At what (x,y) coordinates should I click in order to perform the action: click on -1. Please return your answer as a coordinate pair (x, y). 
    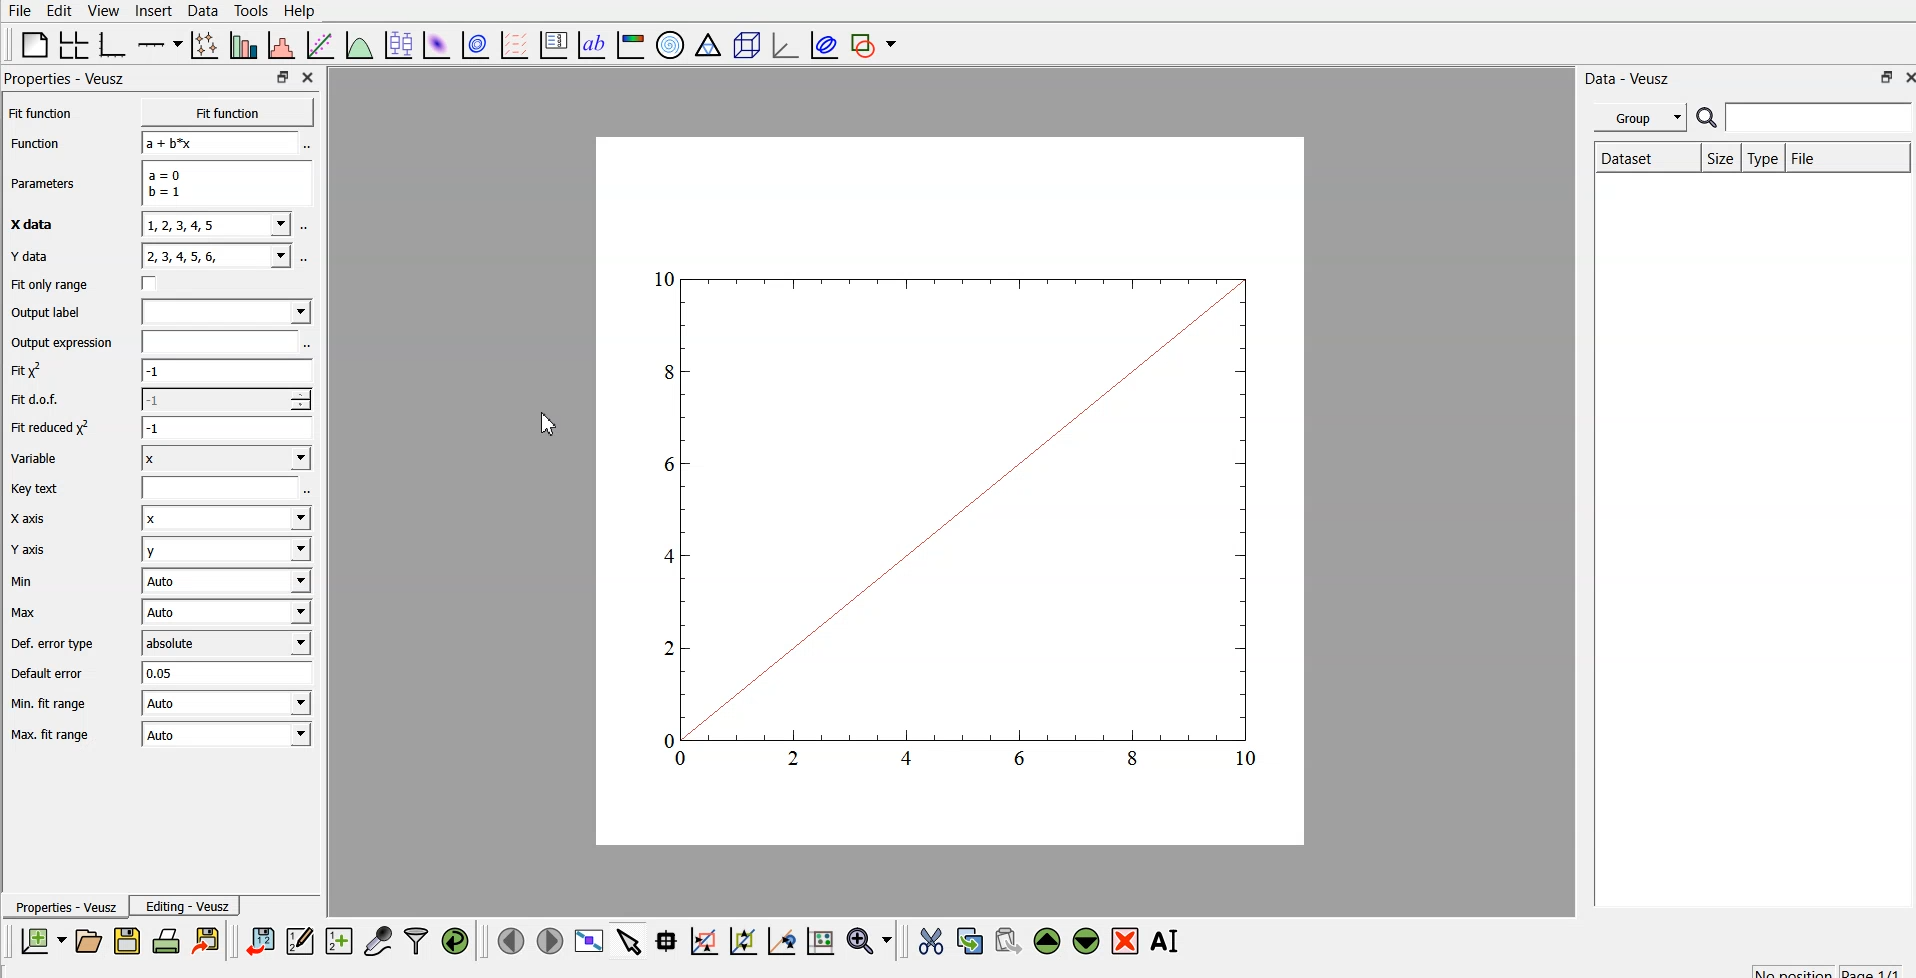
    Looking at the image, I should click on (225, 372).